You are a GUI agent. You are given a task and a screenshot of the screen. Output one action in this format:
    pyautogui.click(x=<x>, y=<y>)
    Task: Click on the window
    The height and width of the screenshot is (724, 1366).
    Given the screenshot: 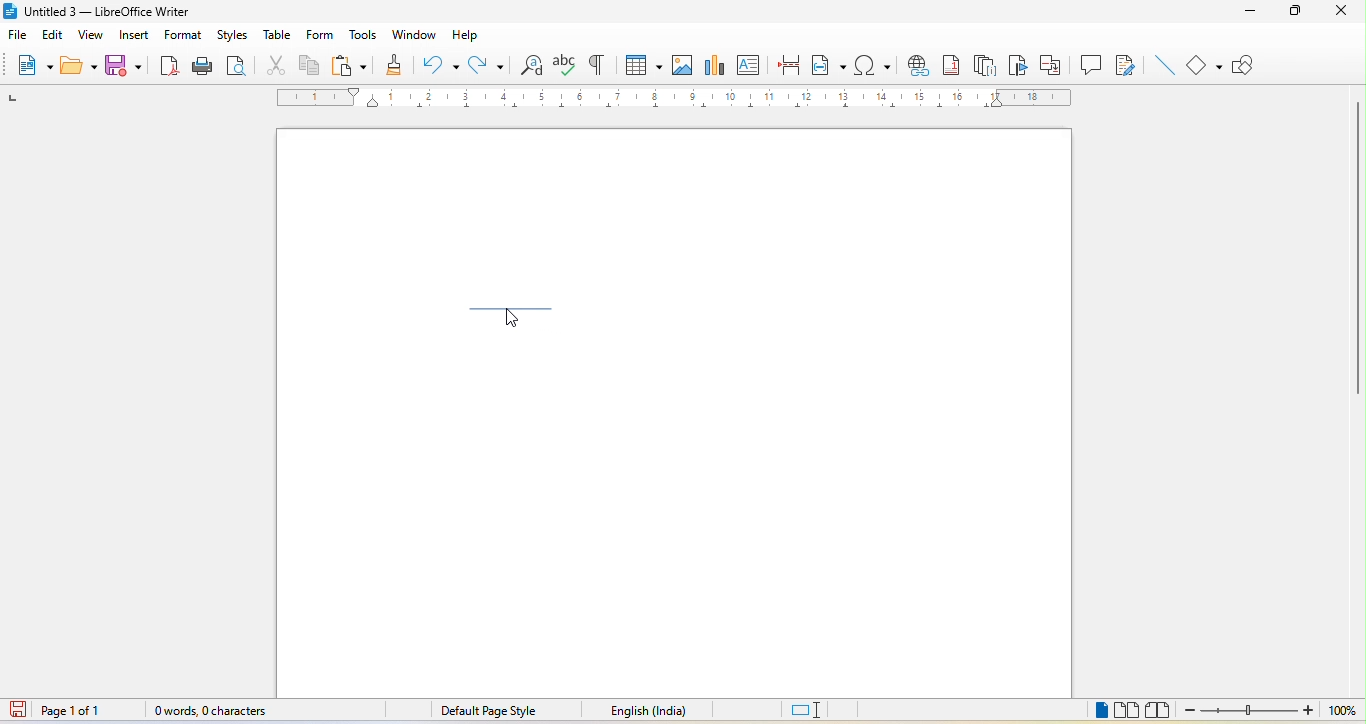 What is the action you would take?
    pyautogui.click(x=414, y=35)
    